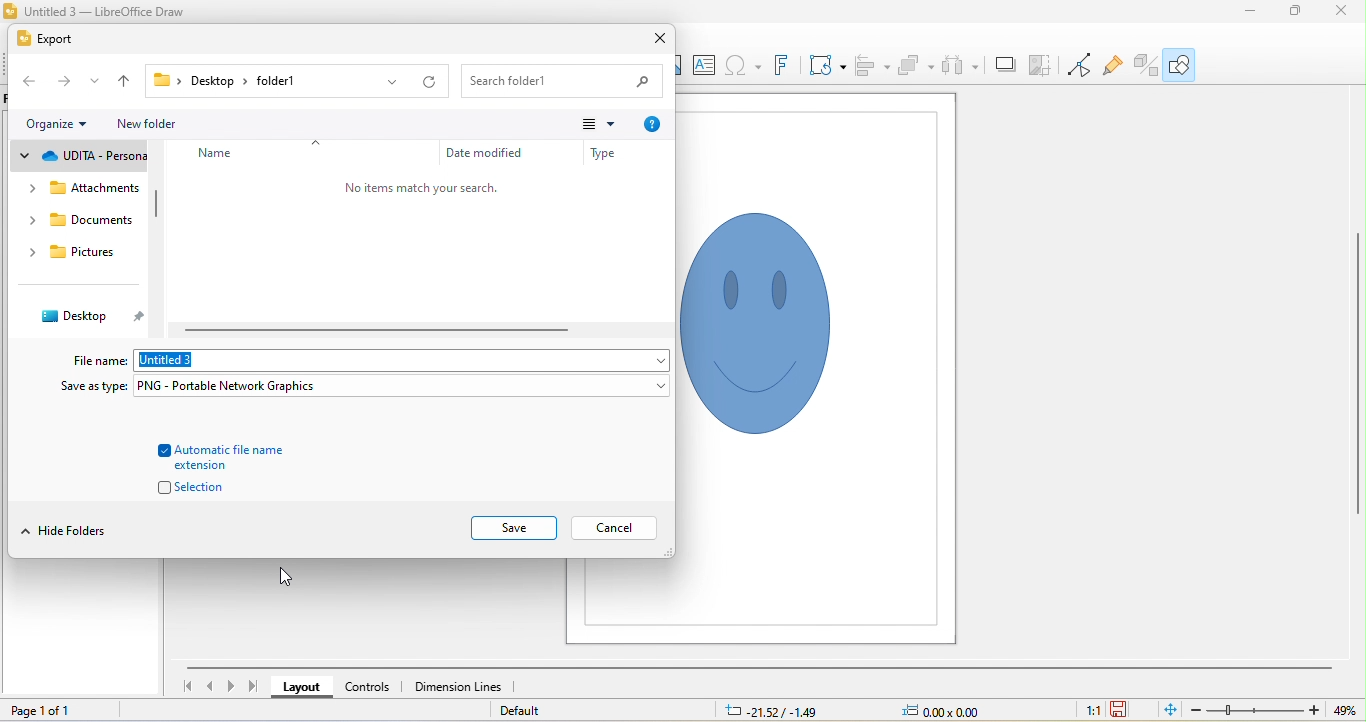  What do you see at coordinates (562, 81) in the screenshot?
I see `search bar` at bounding box center [562, 81].